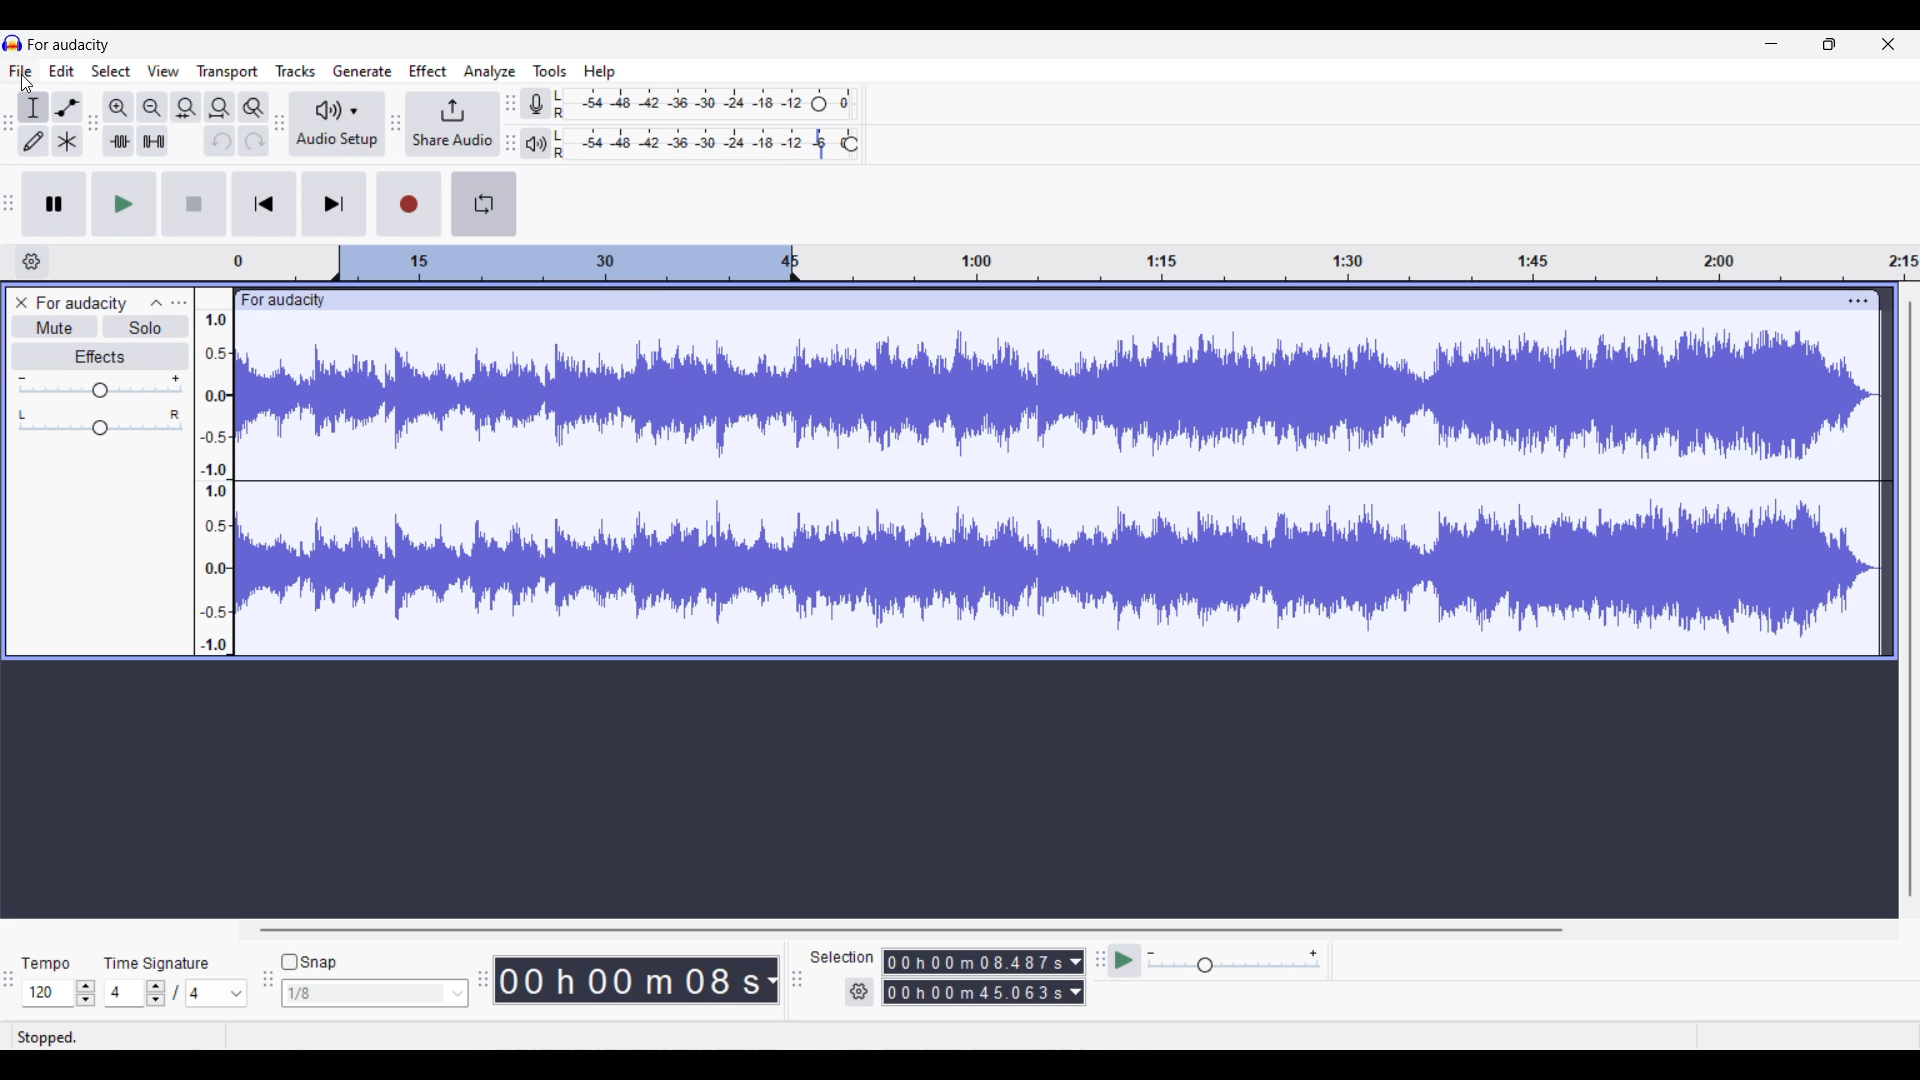  What do you see at coordinates (100, 386) in the screenshot?
I see `Volume scale` at bounding box center [100, 386].